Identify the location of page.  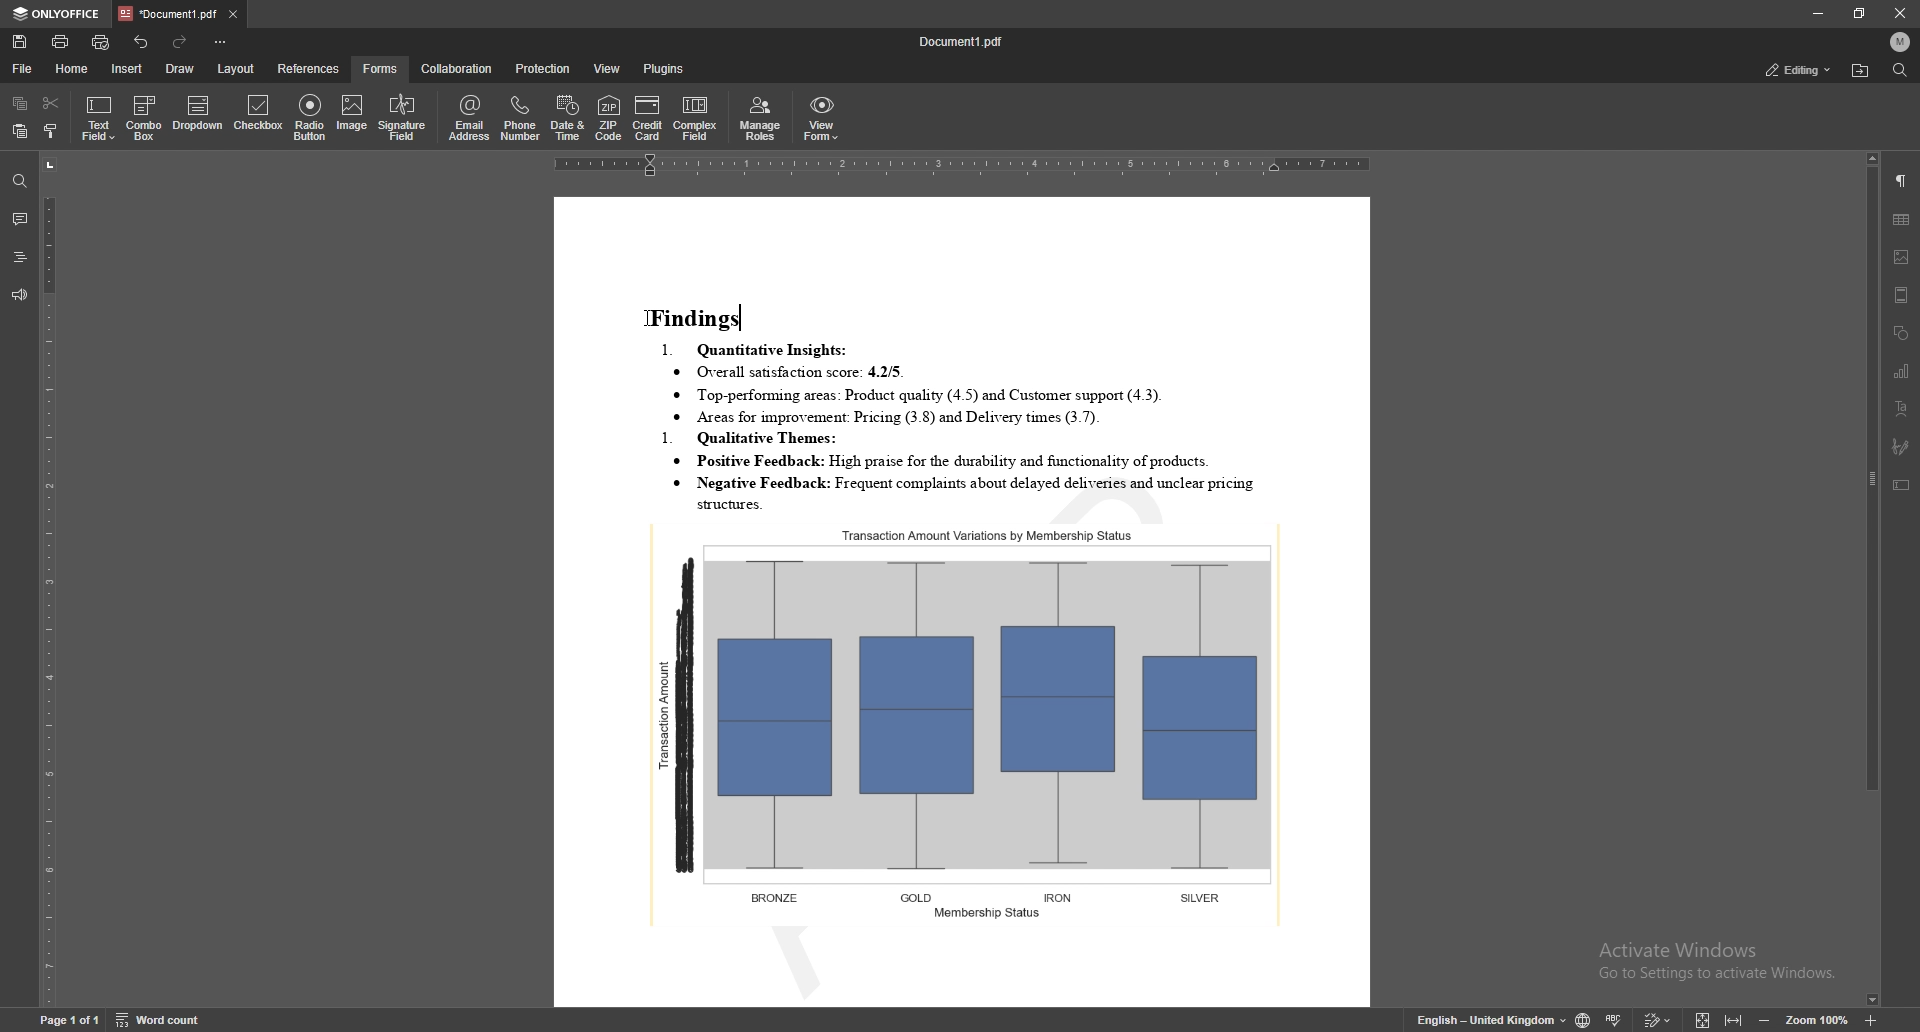
(70, 1021).